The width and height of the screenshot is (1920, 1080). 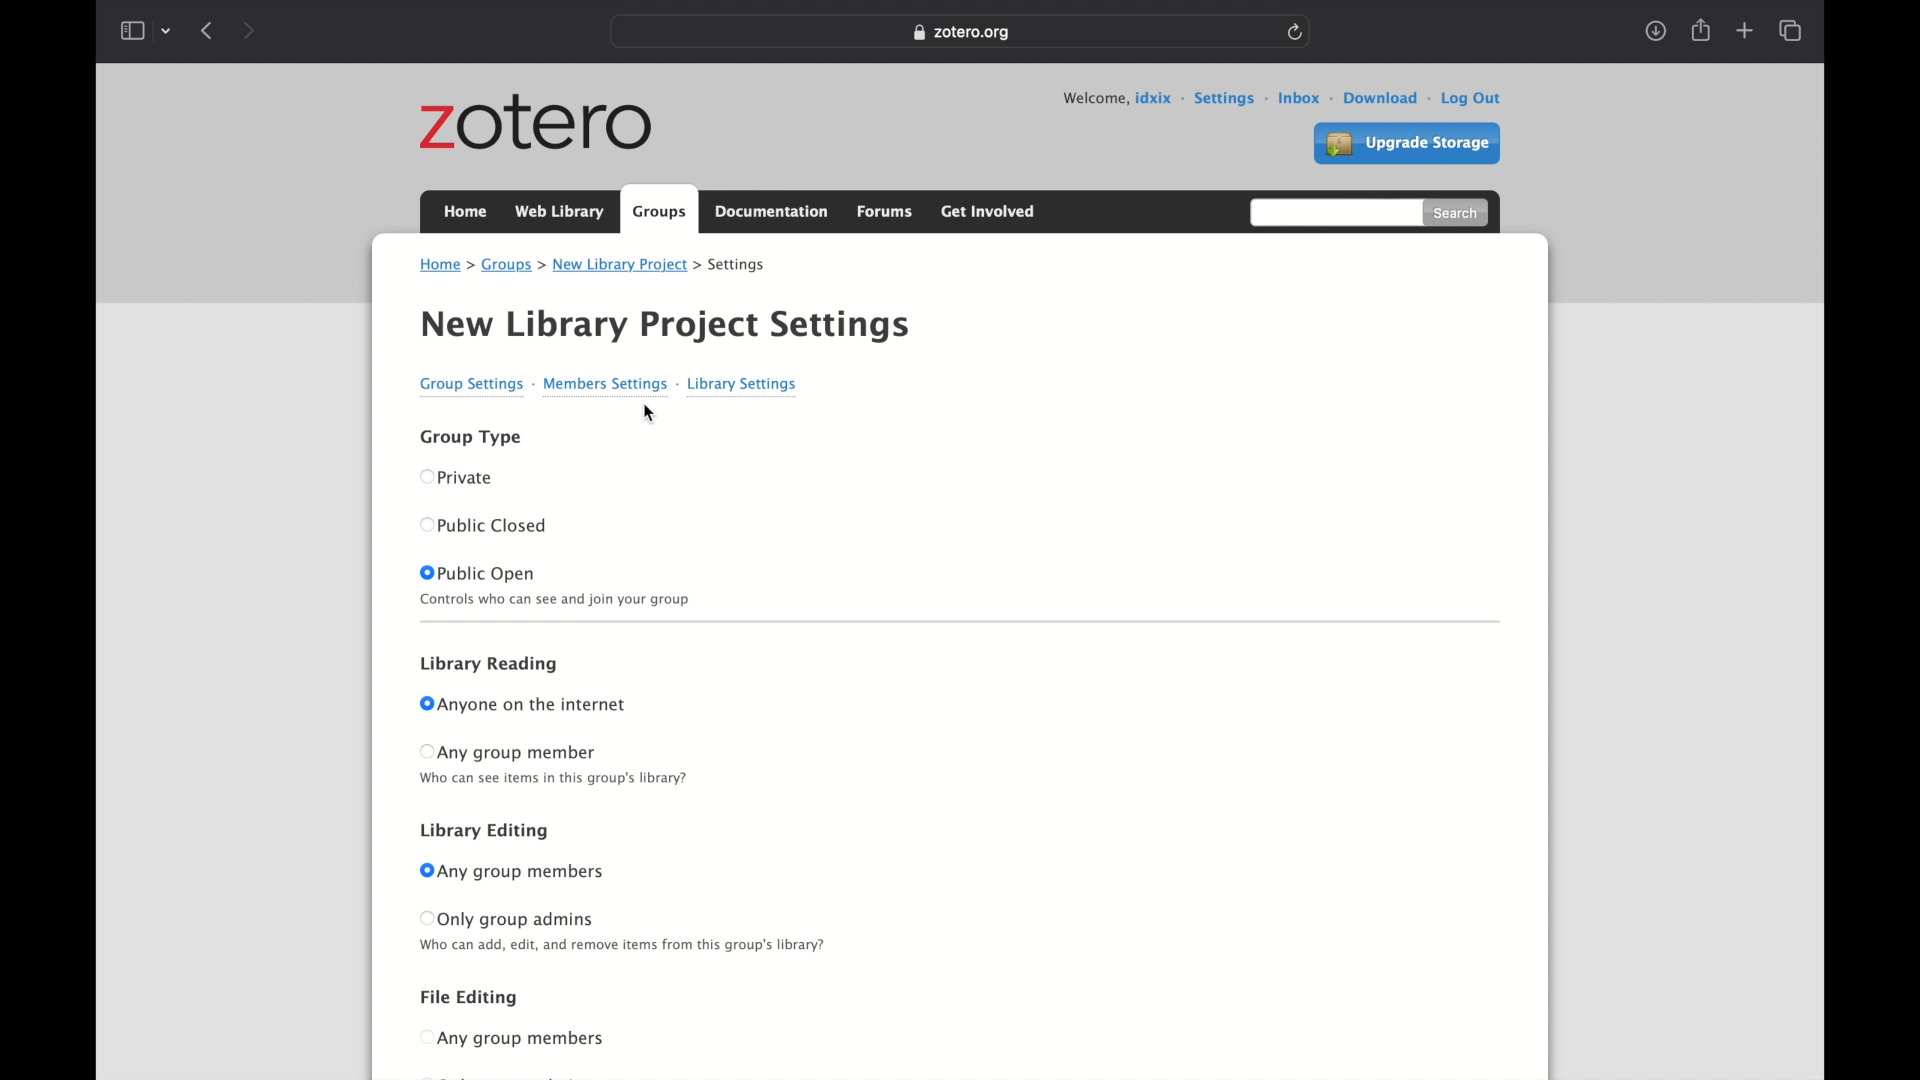 I want to click on new library project settings, so click(x=662, y=325).